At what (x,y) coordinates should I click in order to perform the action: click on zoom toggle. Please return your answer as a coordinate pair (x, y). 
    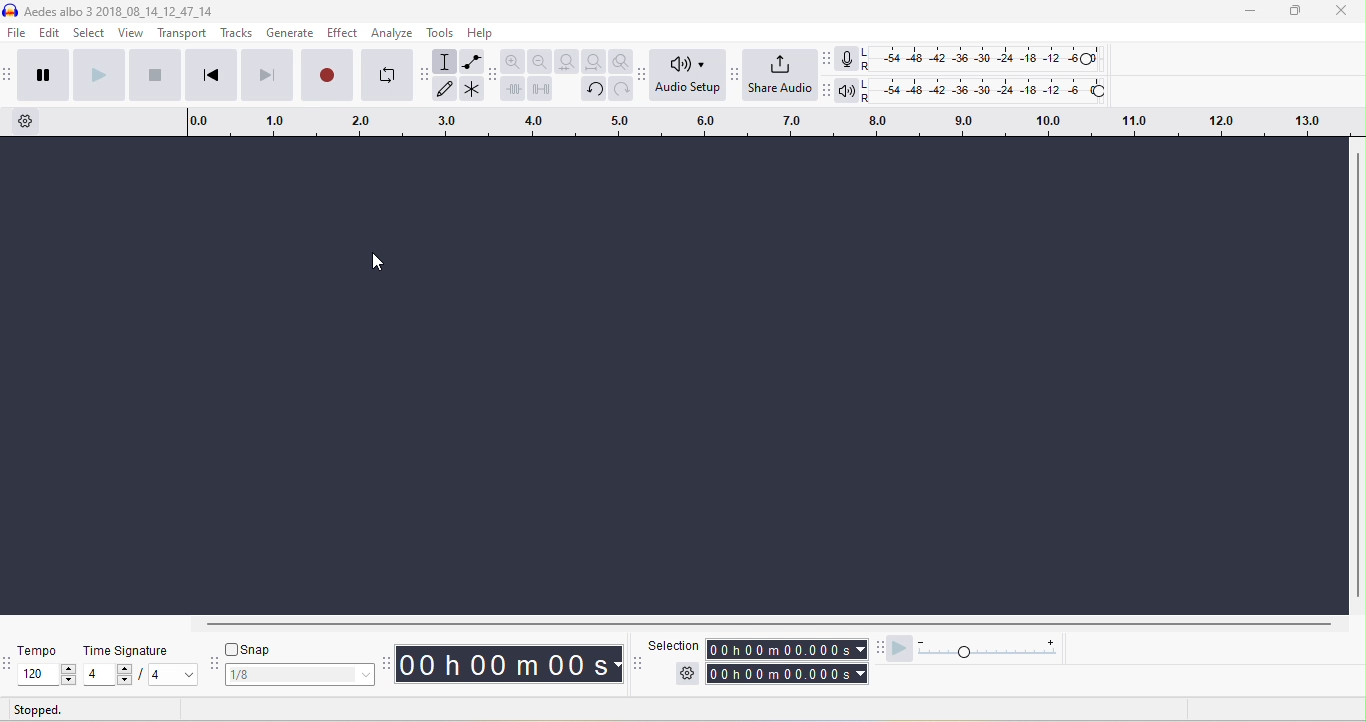
    Looking at the image, I should click on (622, 61).